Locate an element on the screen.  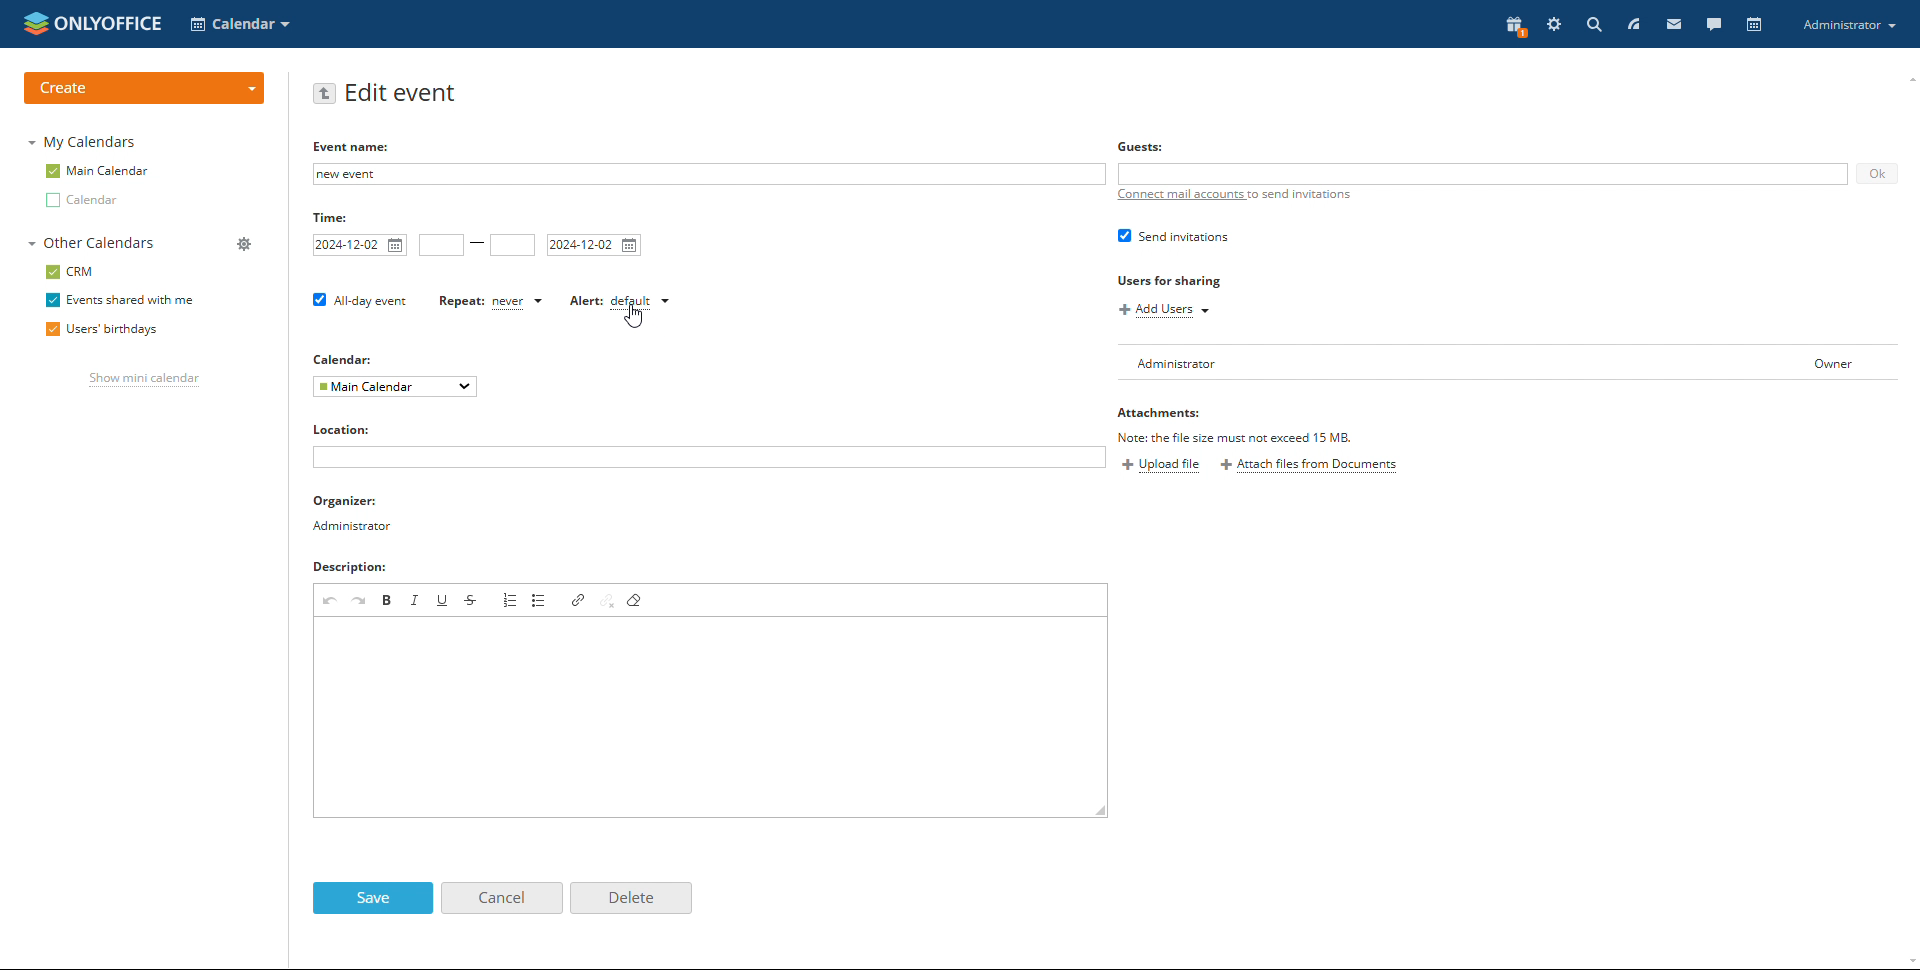
connect mail accounts is located at coordinates (1233, 194).